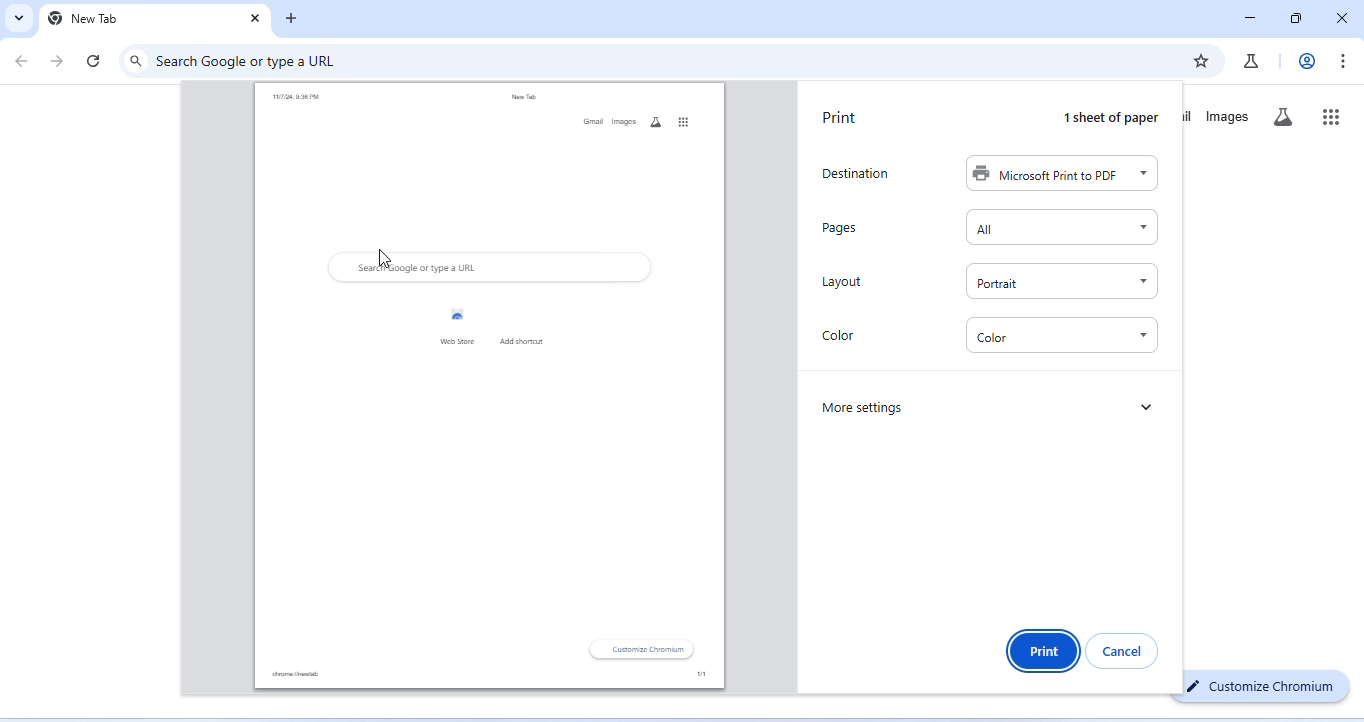 The width and height of the screenshot is (1364, 722). I want to click on new tab, so click(85, 19).